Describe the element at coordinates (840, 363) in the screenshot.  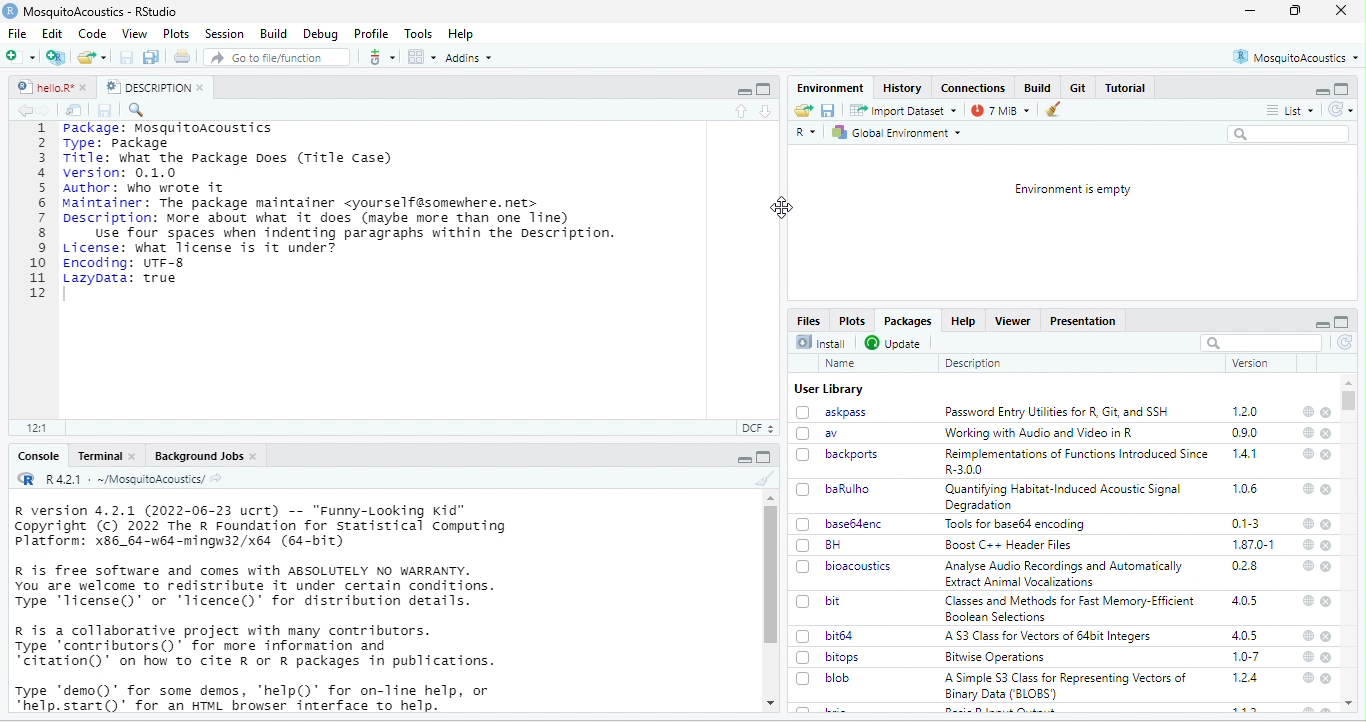
I see `Name` at that location.